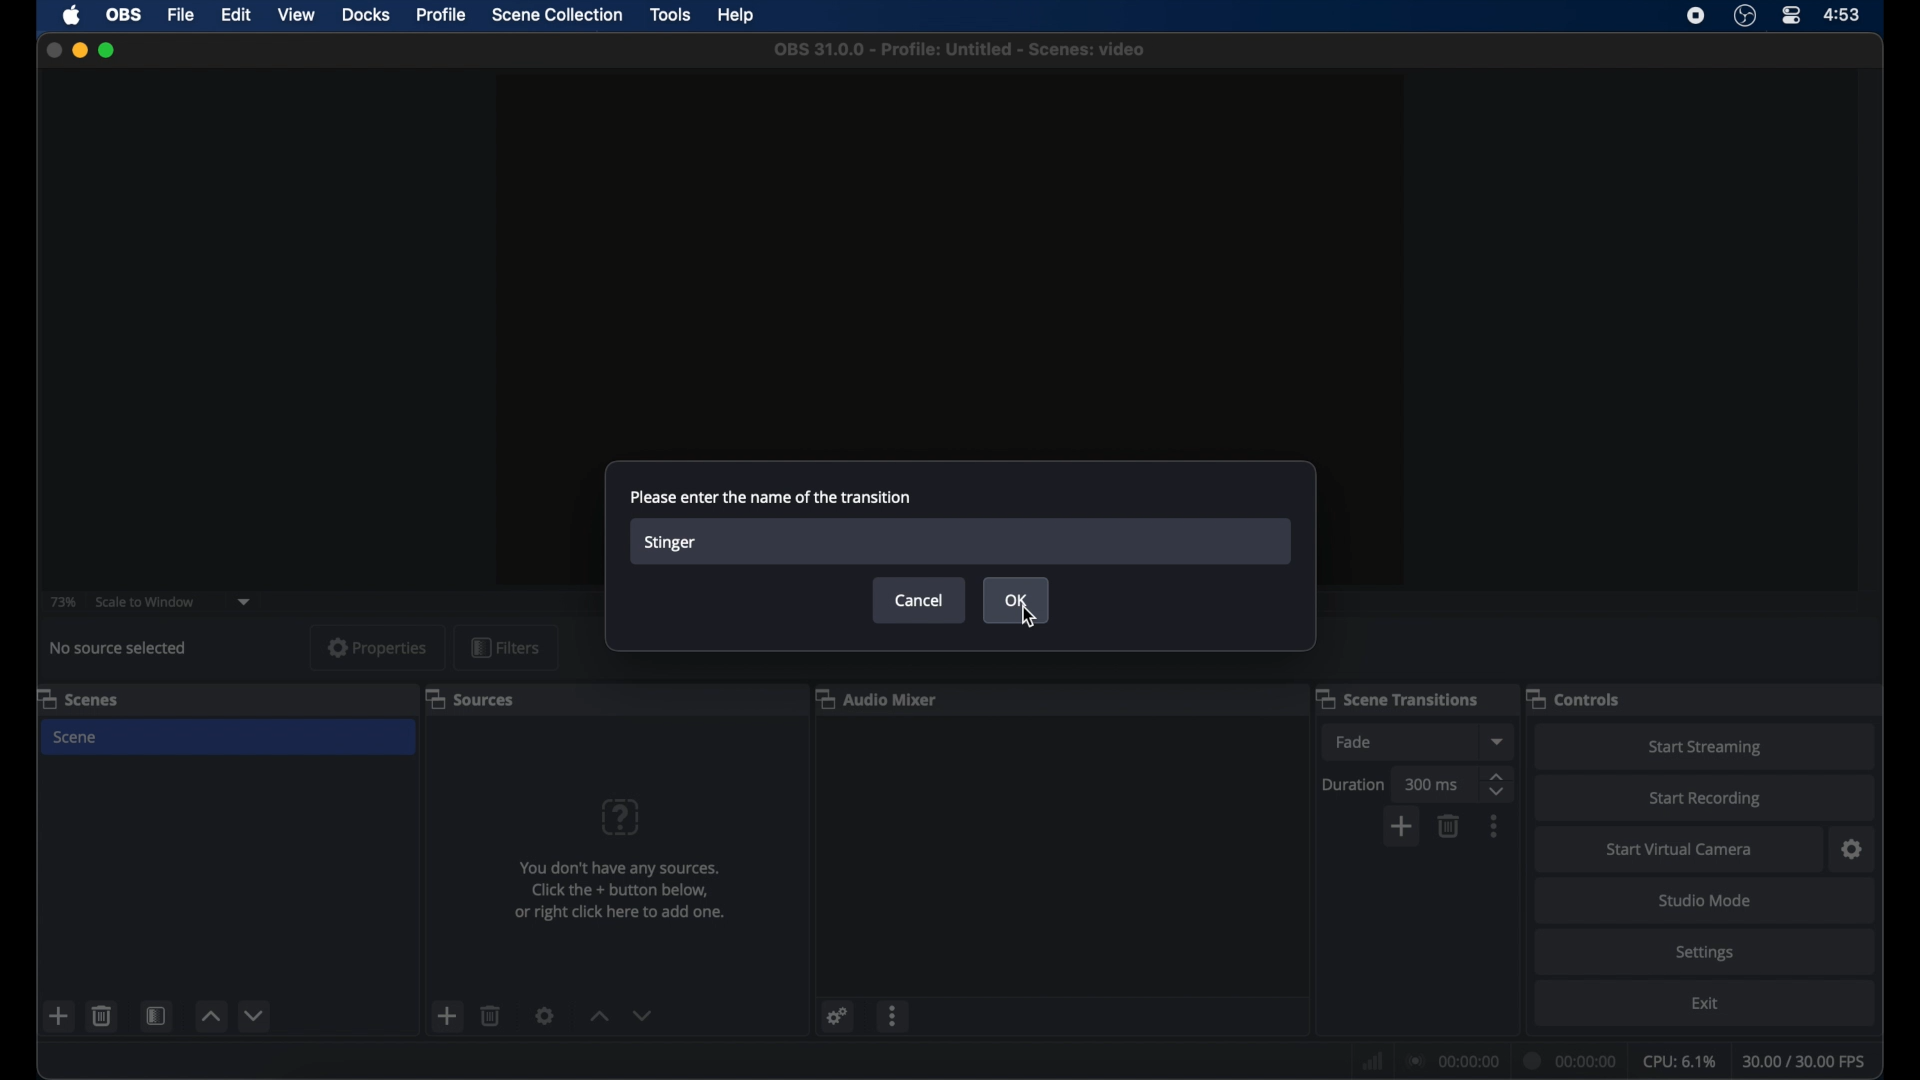 The image size is (1920, 1080). Describe the element at coordinates (895, 1017) in the screenshot. I see `more options` at that location.